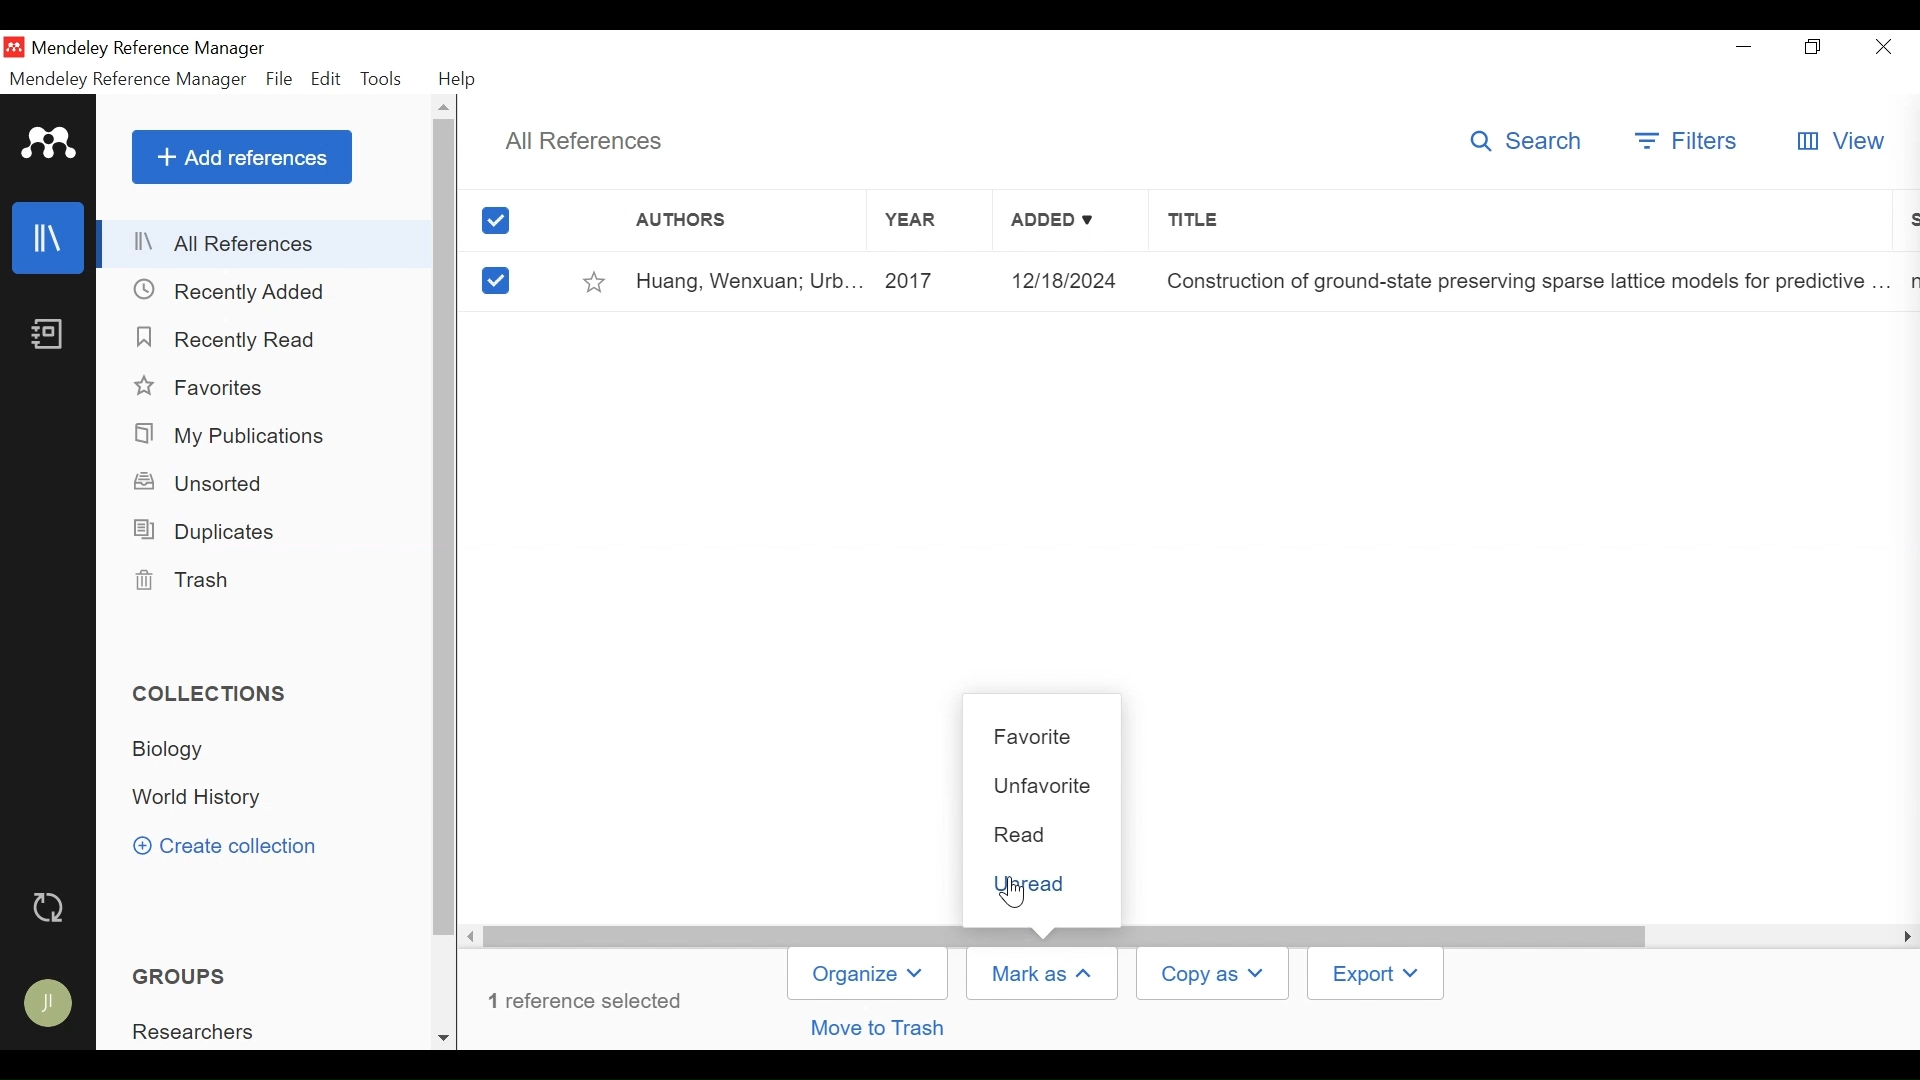  I want to click on Filter, so click(1678, 143).